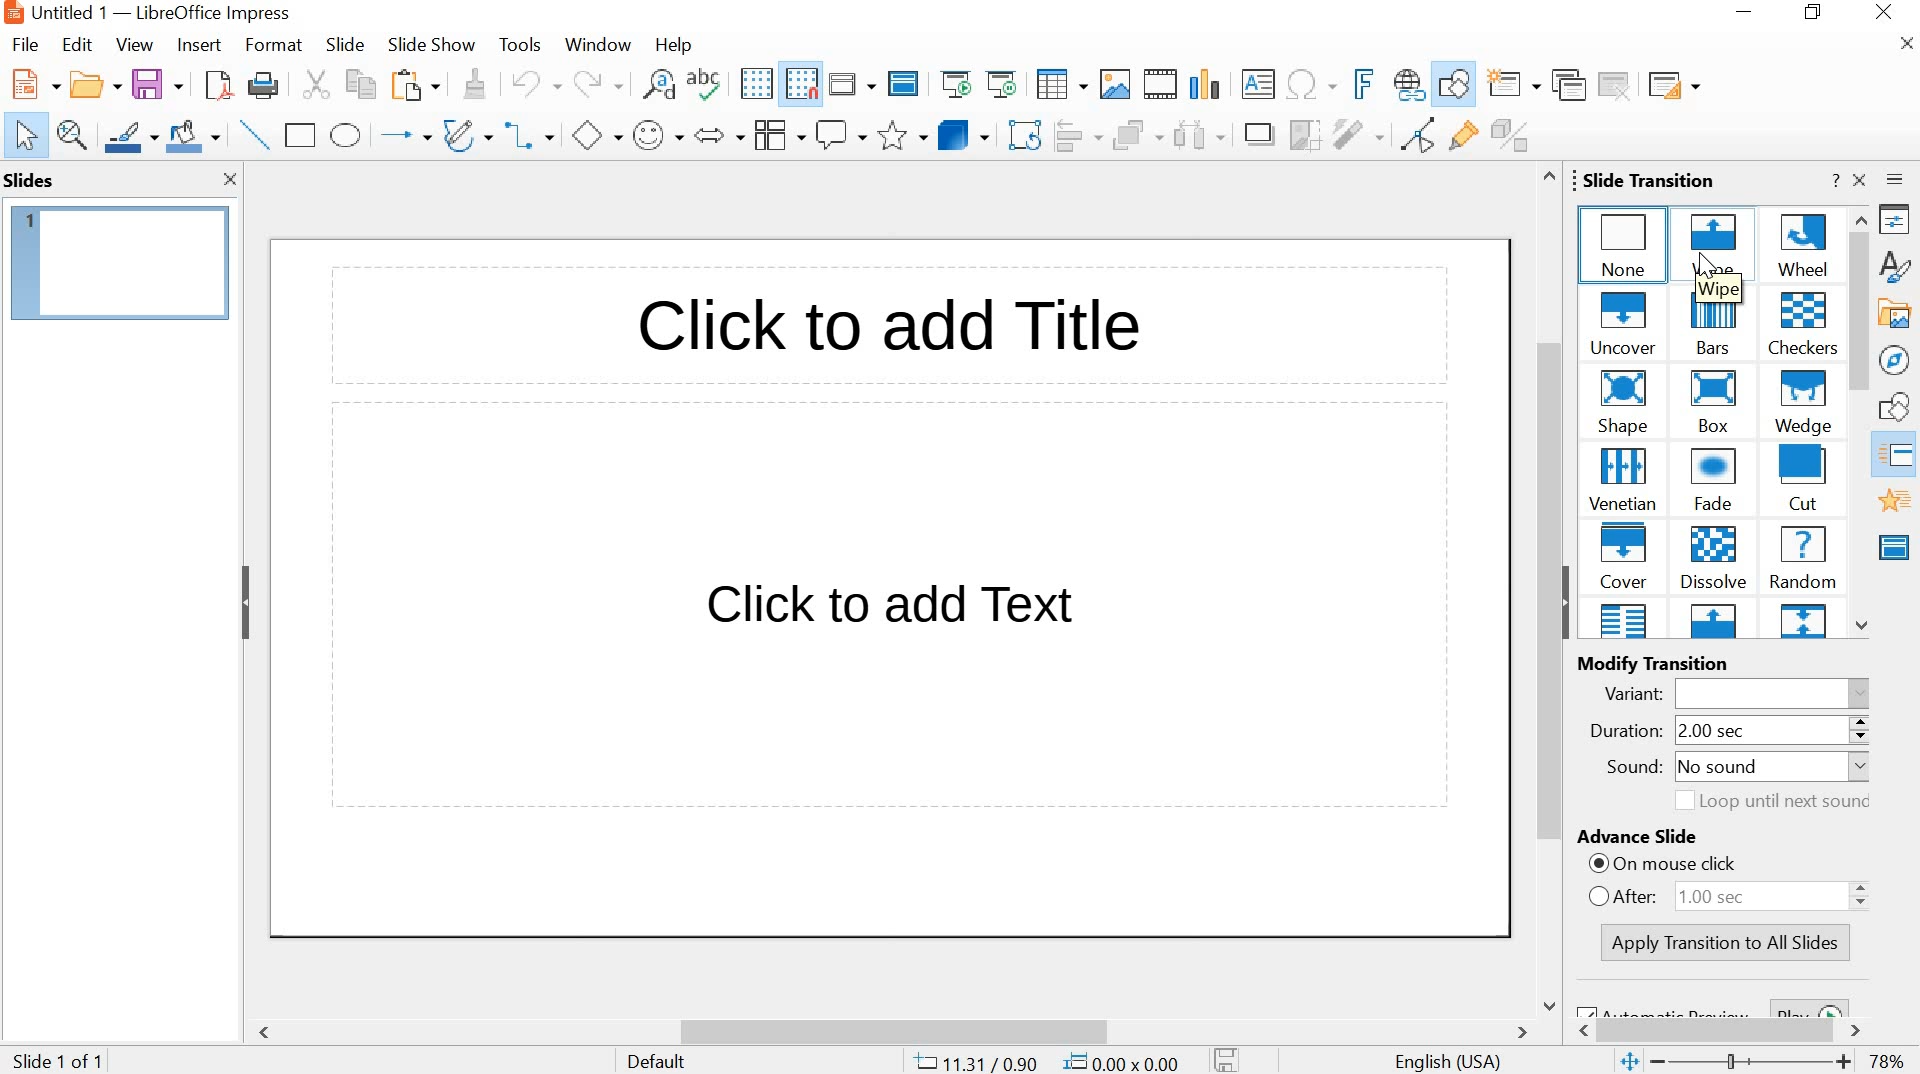 The image size is (1920, 1074). I want to click on NAVIGATOR, so click(1896, 361).